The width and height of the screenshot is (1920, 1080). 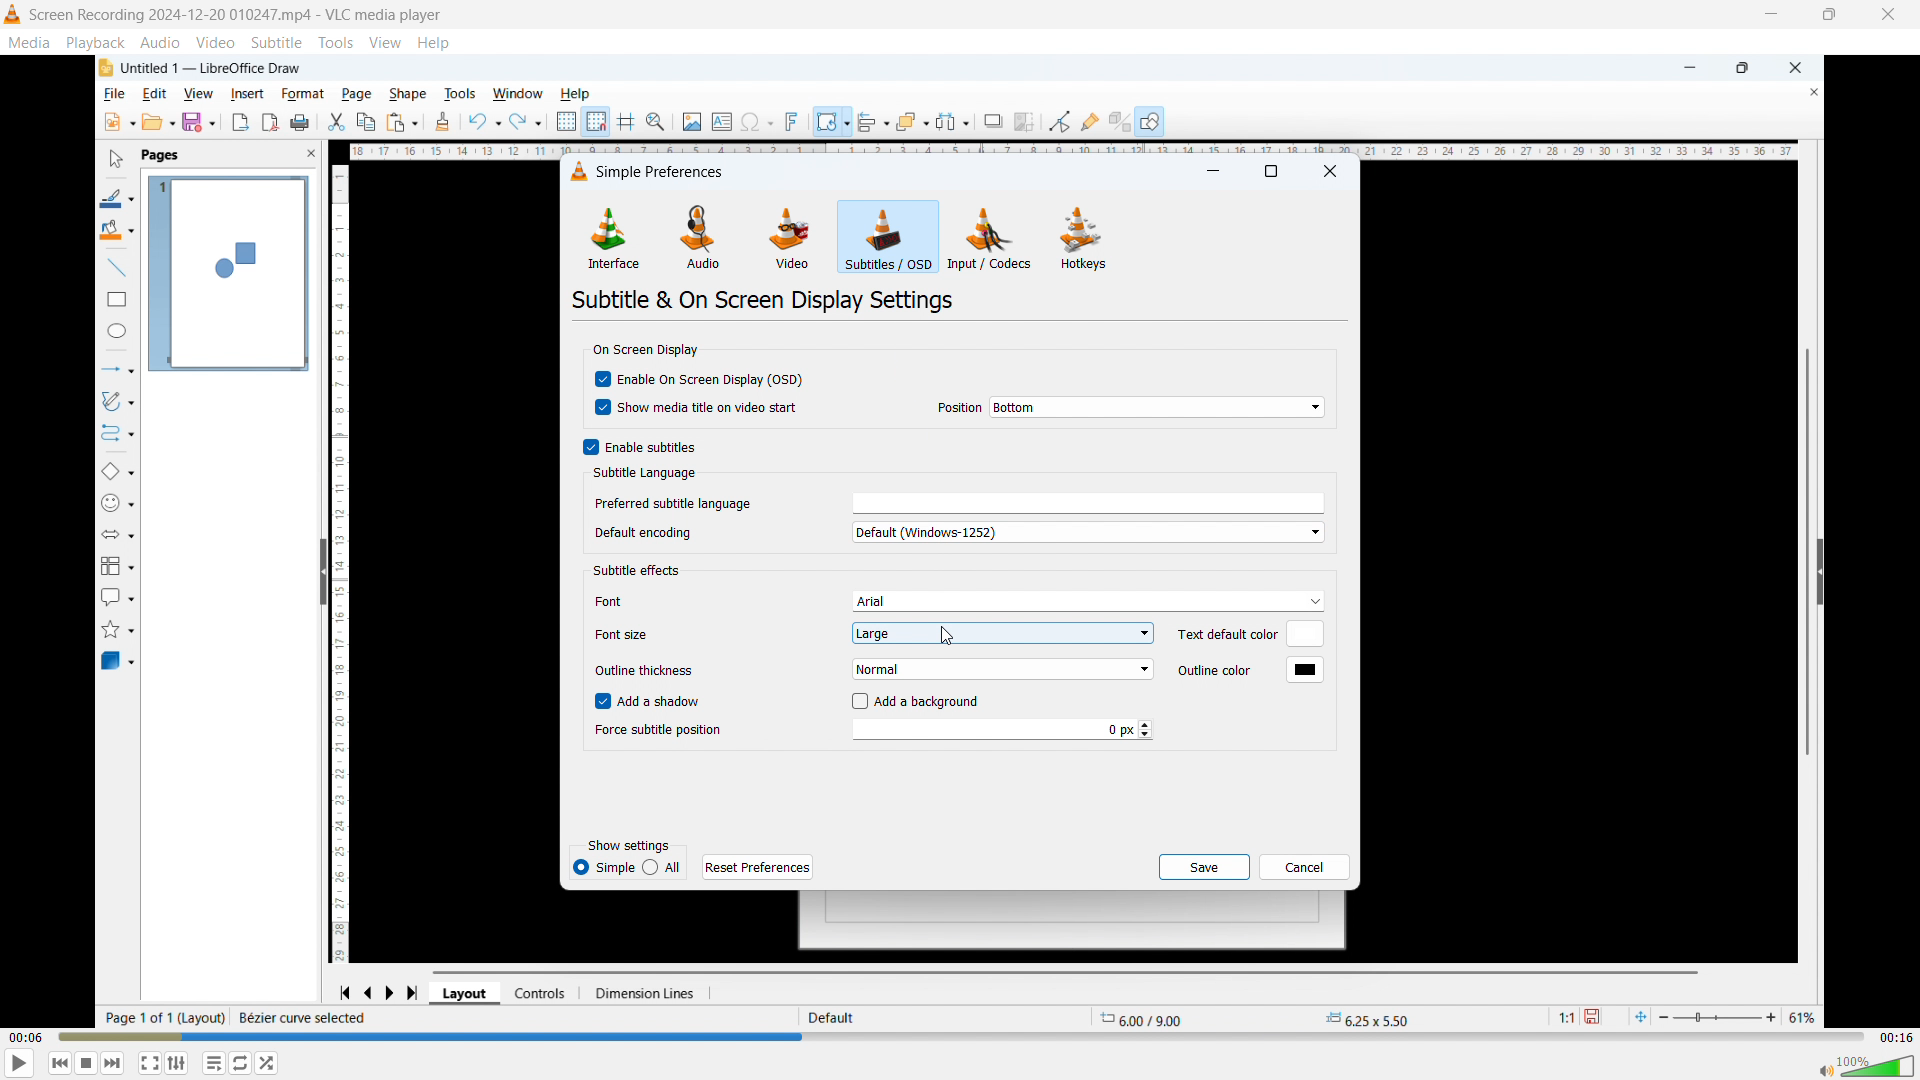 What do you see at coordinates (267, 1063) in the screenshot?
I see `random ` at bounding box center [267, 1063].